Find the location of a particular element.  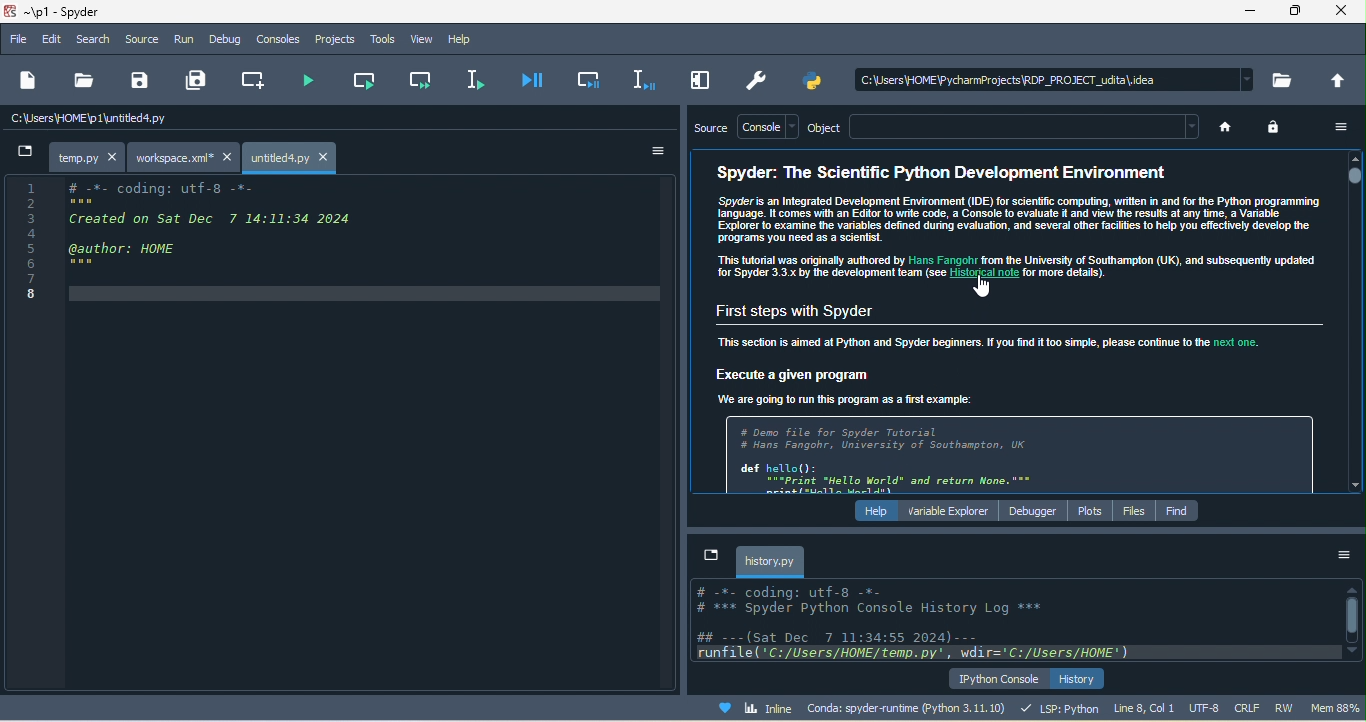

maximize is located at coordinates (1299, 11).